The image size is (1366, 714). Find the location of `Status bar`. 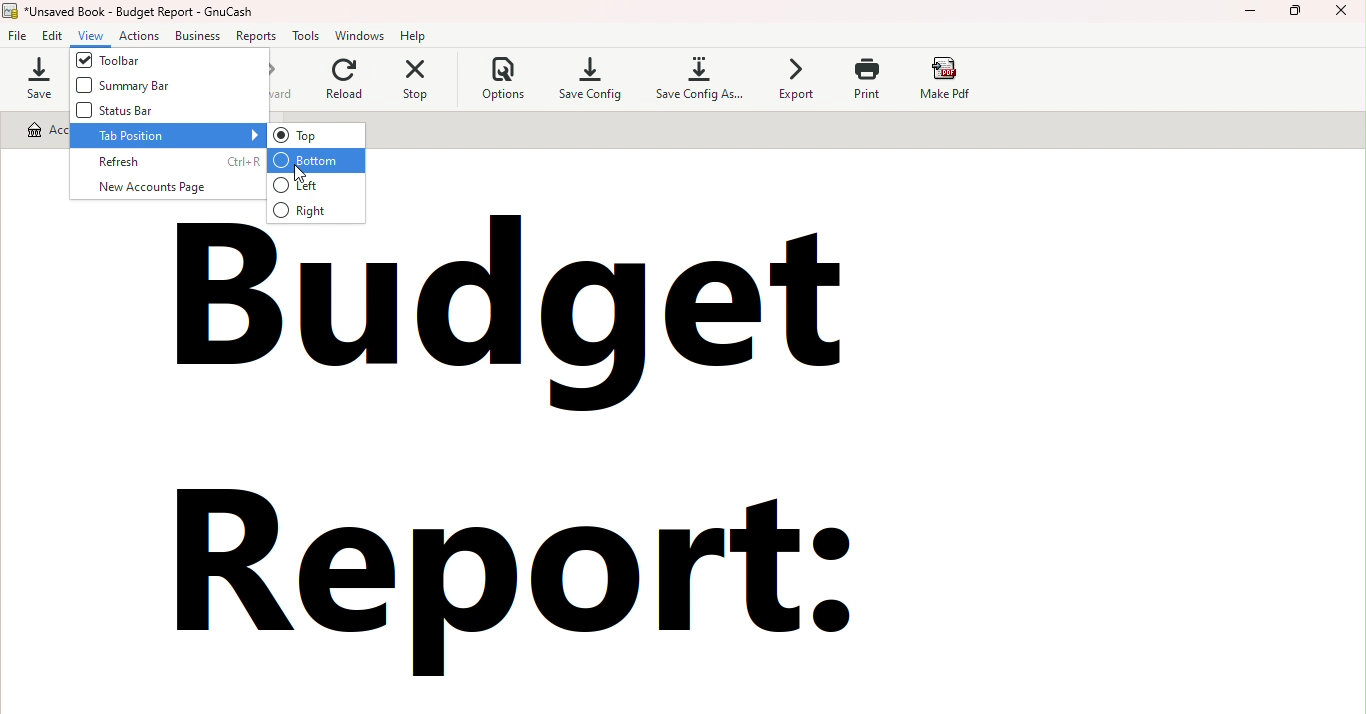

Status bar is located at coordinates (150, 112).